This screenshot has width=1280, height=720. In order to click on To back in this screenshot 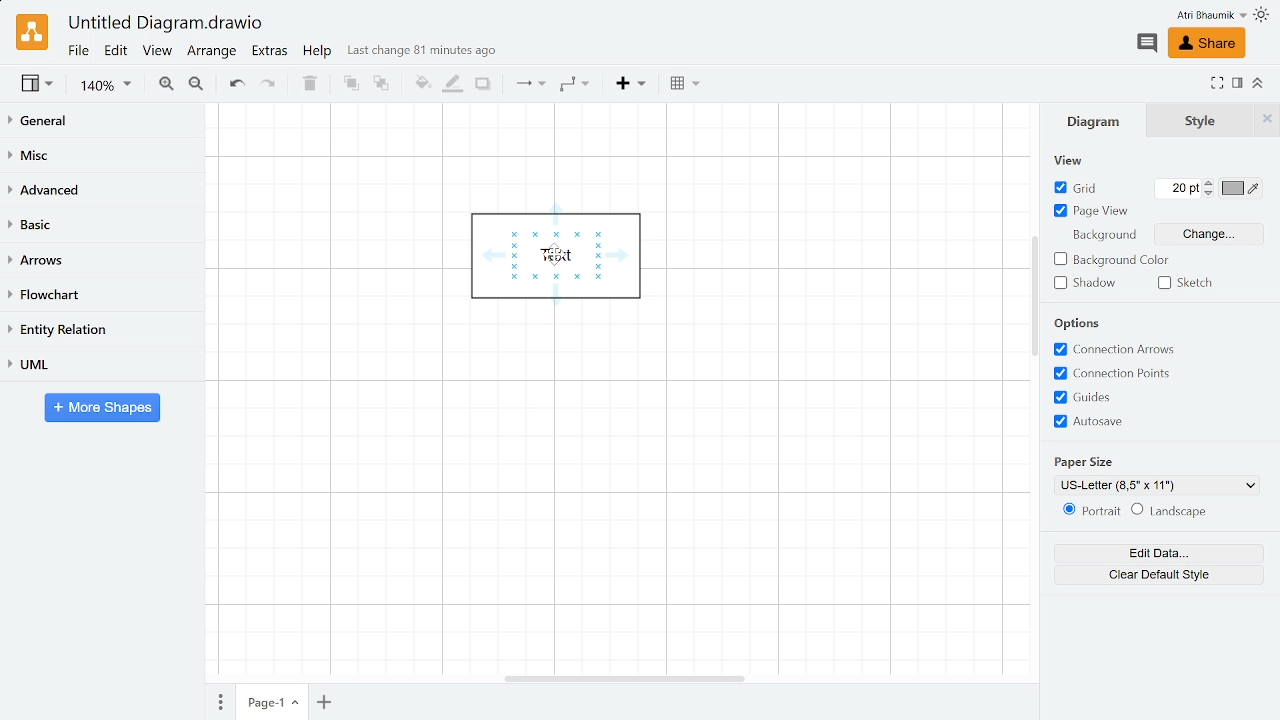, I will do `click(383, 85)`.